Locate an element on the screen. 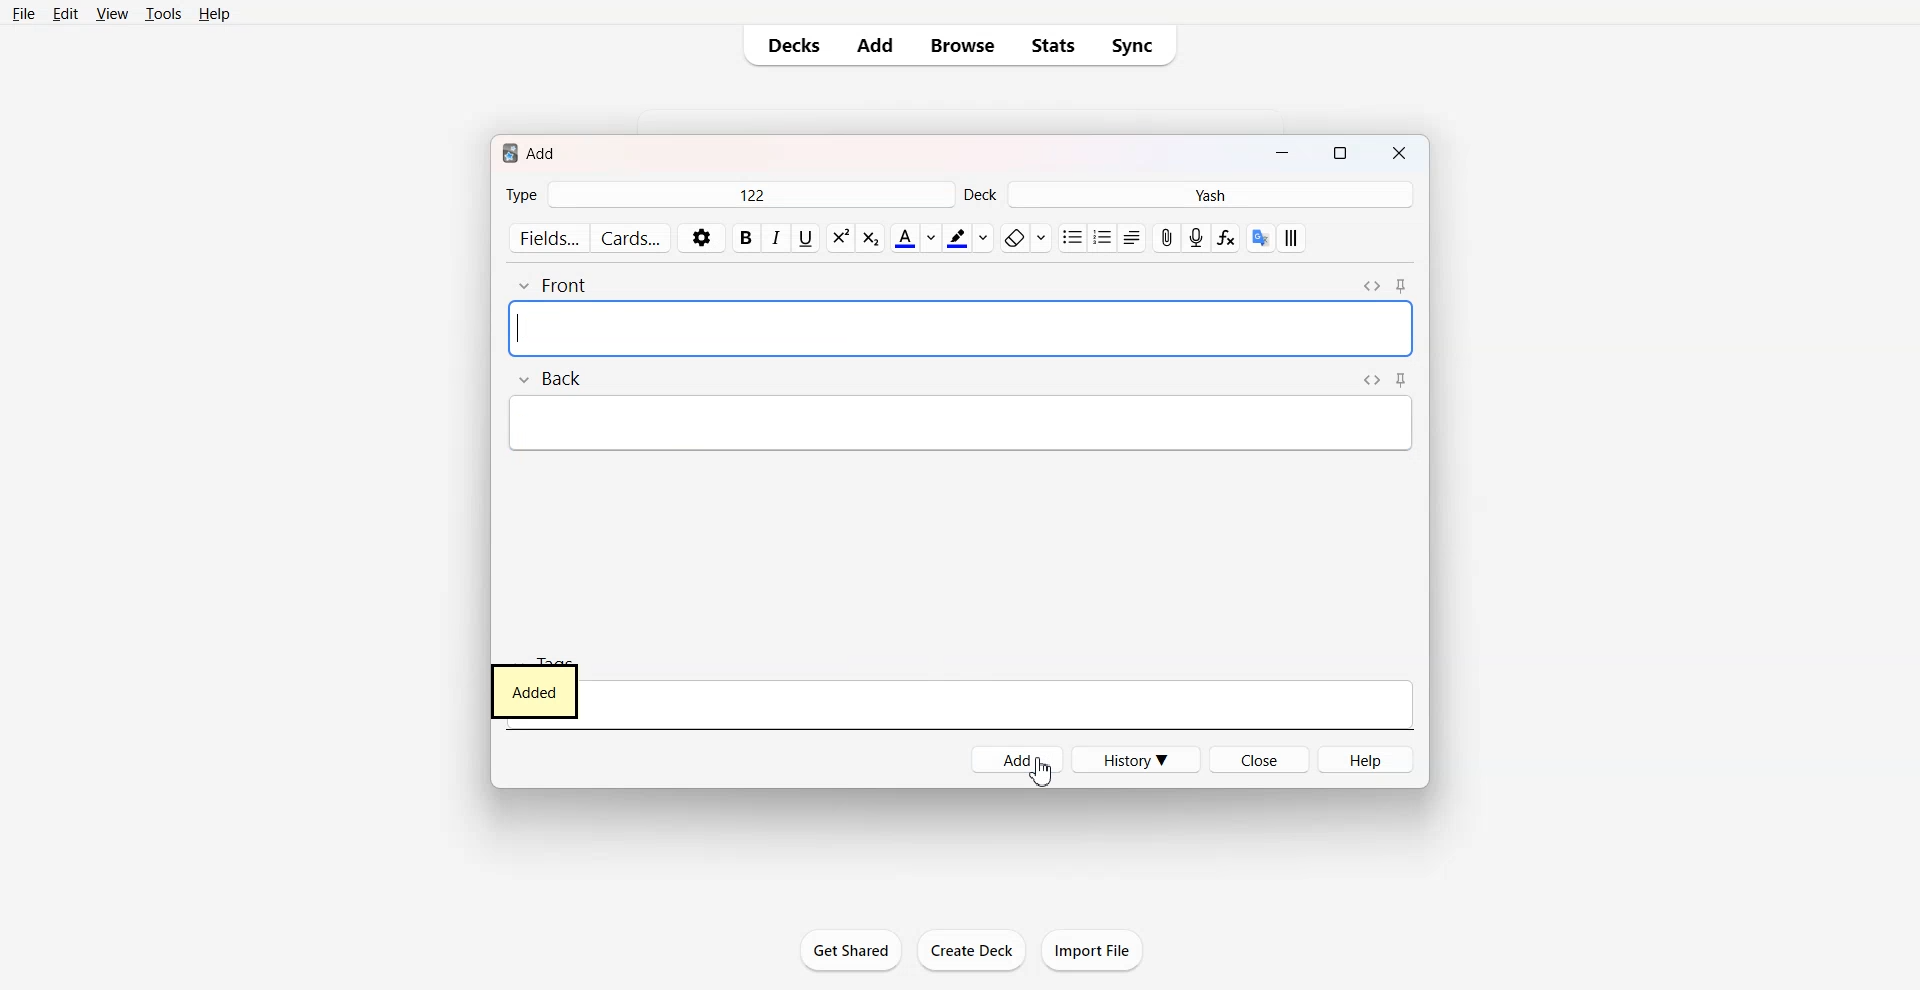  added is located at coordinates (535, 691).